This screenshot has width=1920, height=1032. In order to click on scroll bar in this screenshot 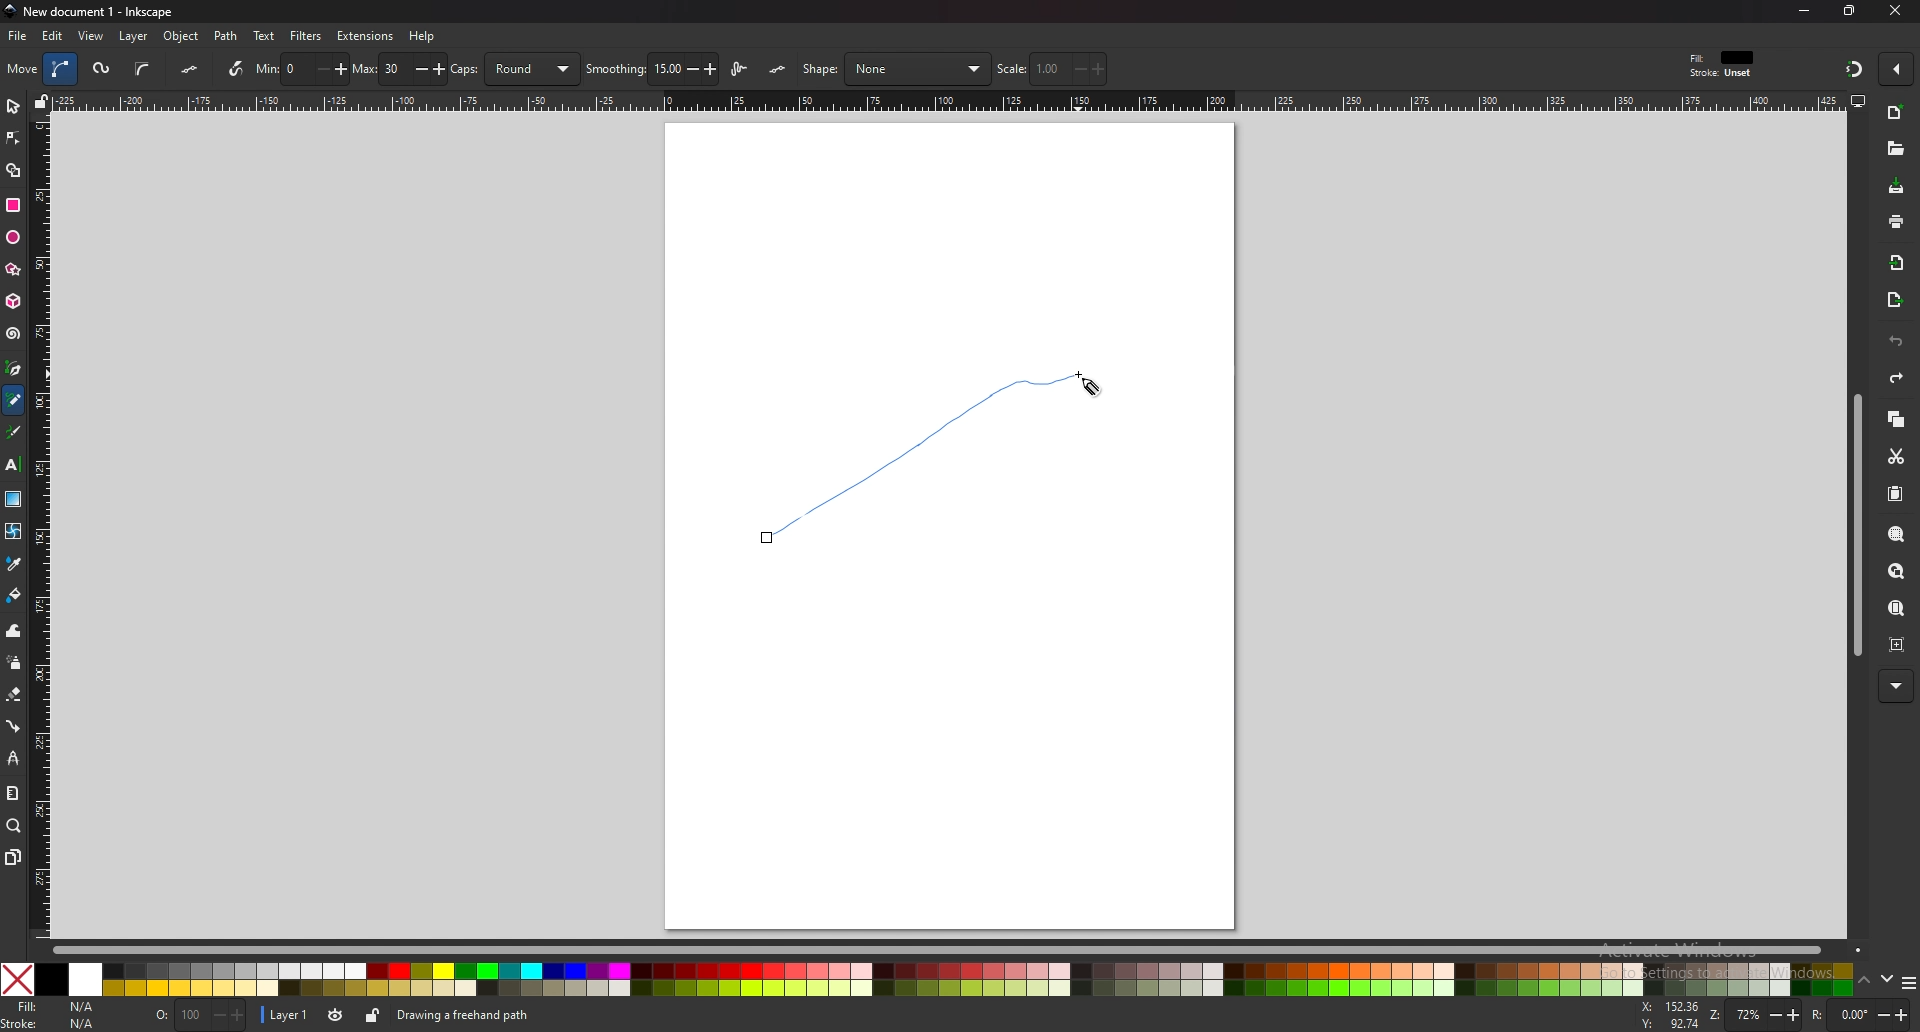, I will do `click(1857, 526)`.